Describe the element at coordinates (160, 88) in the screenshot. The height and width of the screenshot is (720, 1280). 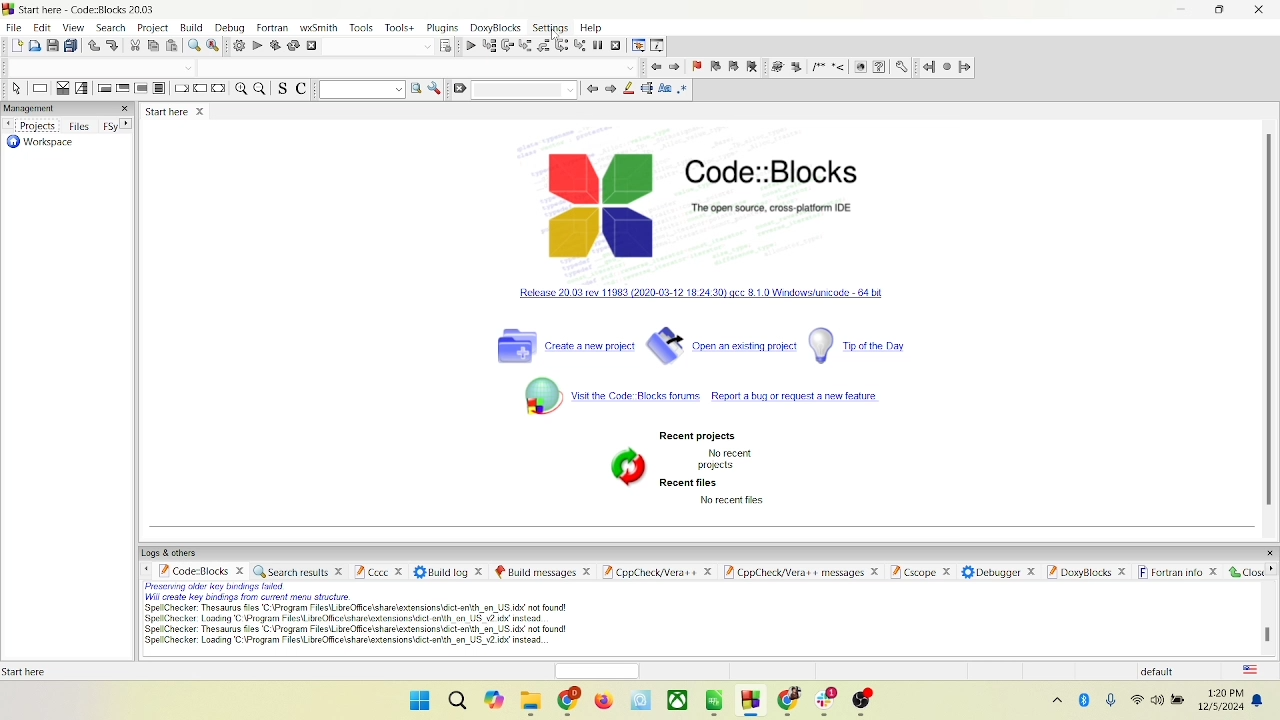
I see `block instruction` at that location.